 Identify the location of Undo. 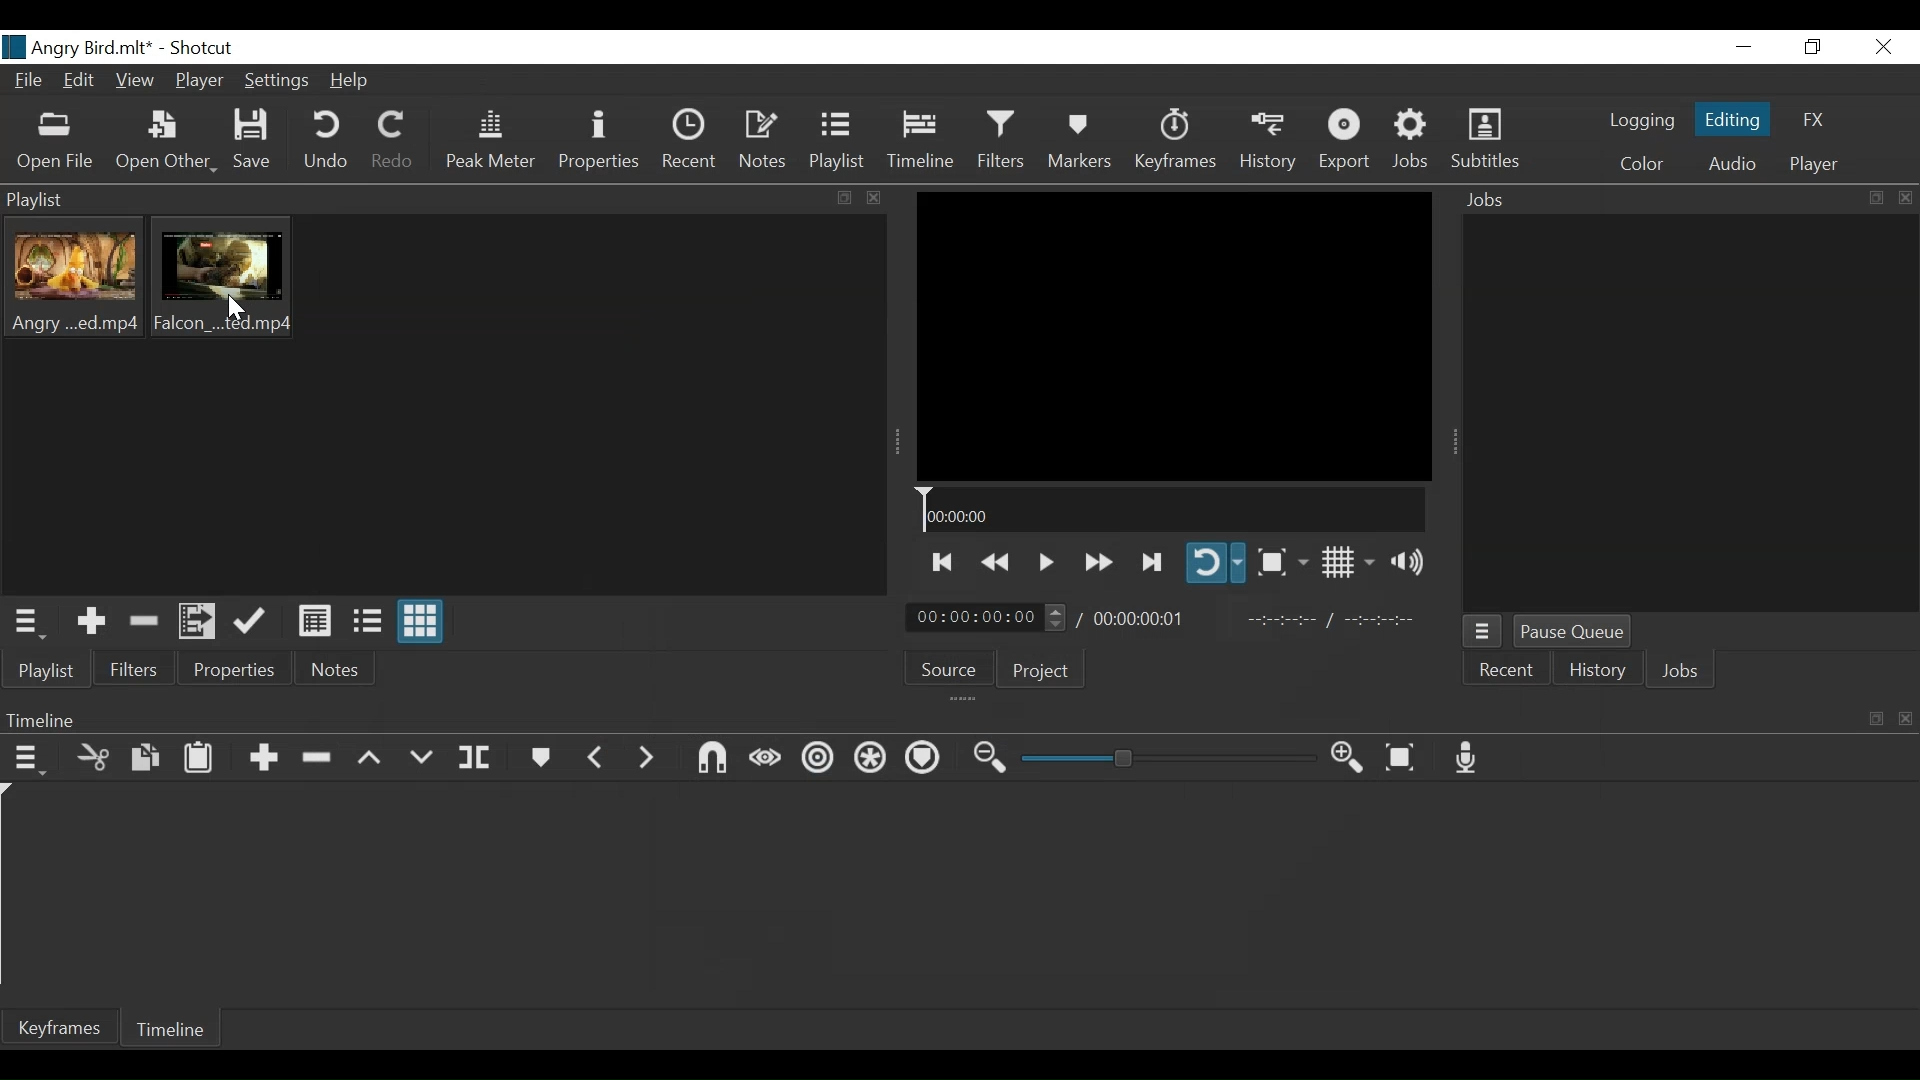
(329, 140).